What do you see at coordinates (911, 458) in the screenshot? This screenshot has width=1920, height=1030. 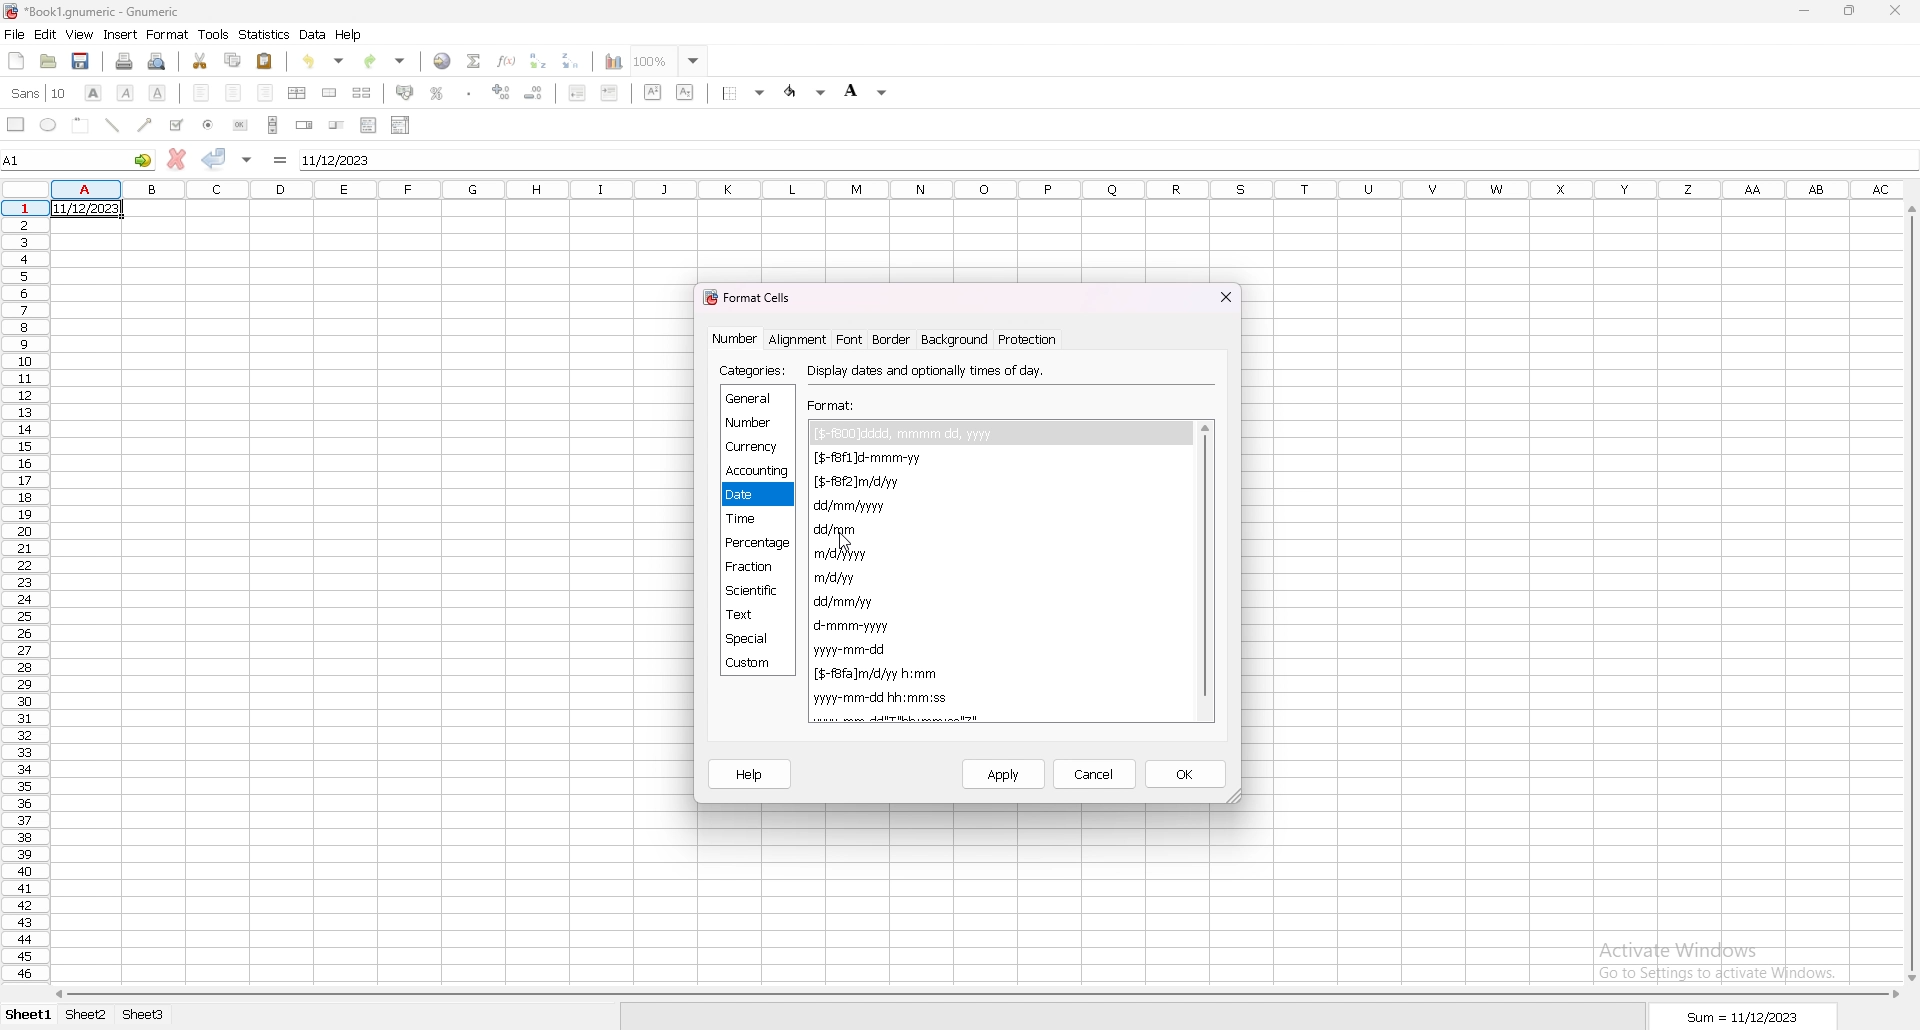 I see `[$-f8f1]d-mmmm-yy` at bounding box center [911, 458].